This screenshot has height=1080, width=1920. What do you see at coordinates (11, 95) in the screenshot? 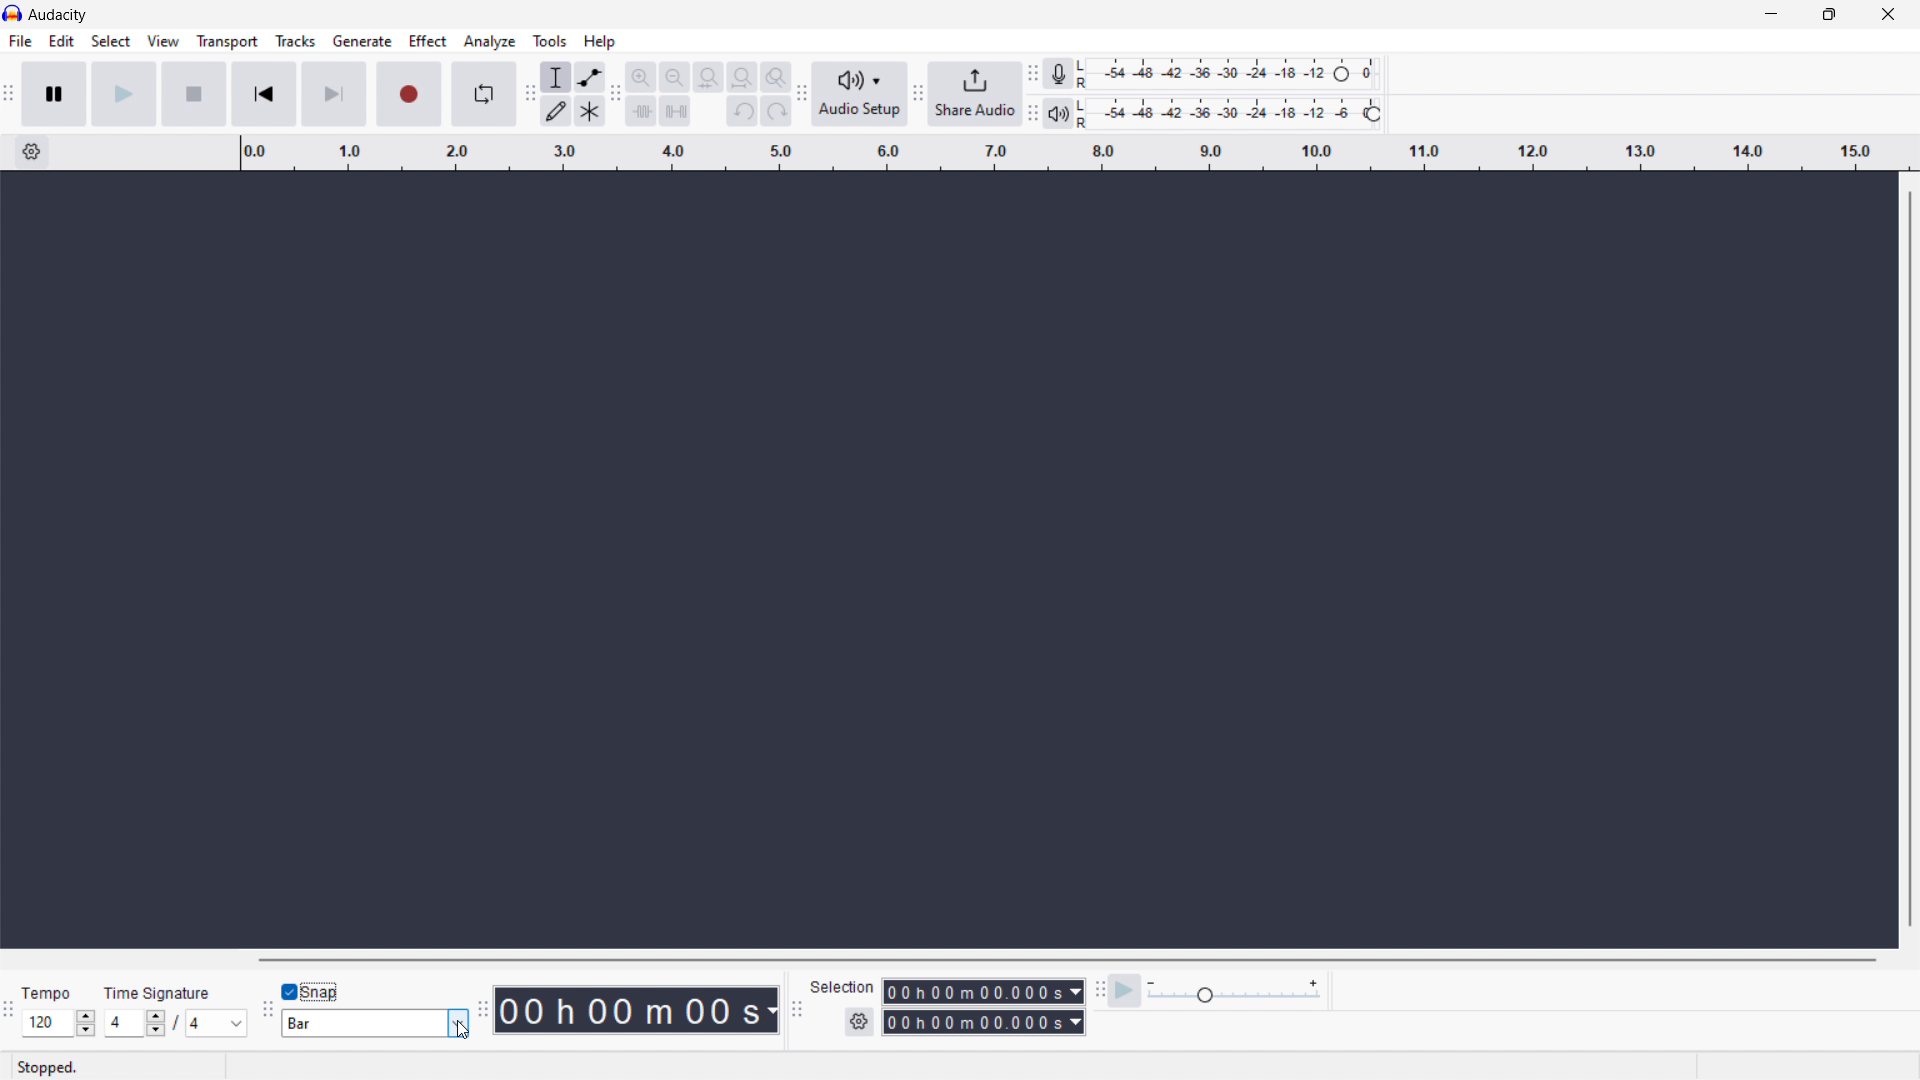
I see `transport toolbar` at bounding box center [11, 95].